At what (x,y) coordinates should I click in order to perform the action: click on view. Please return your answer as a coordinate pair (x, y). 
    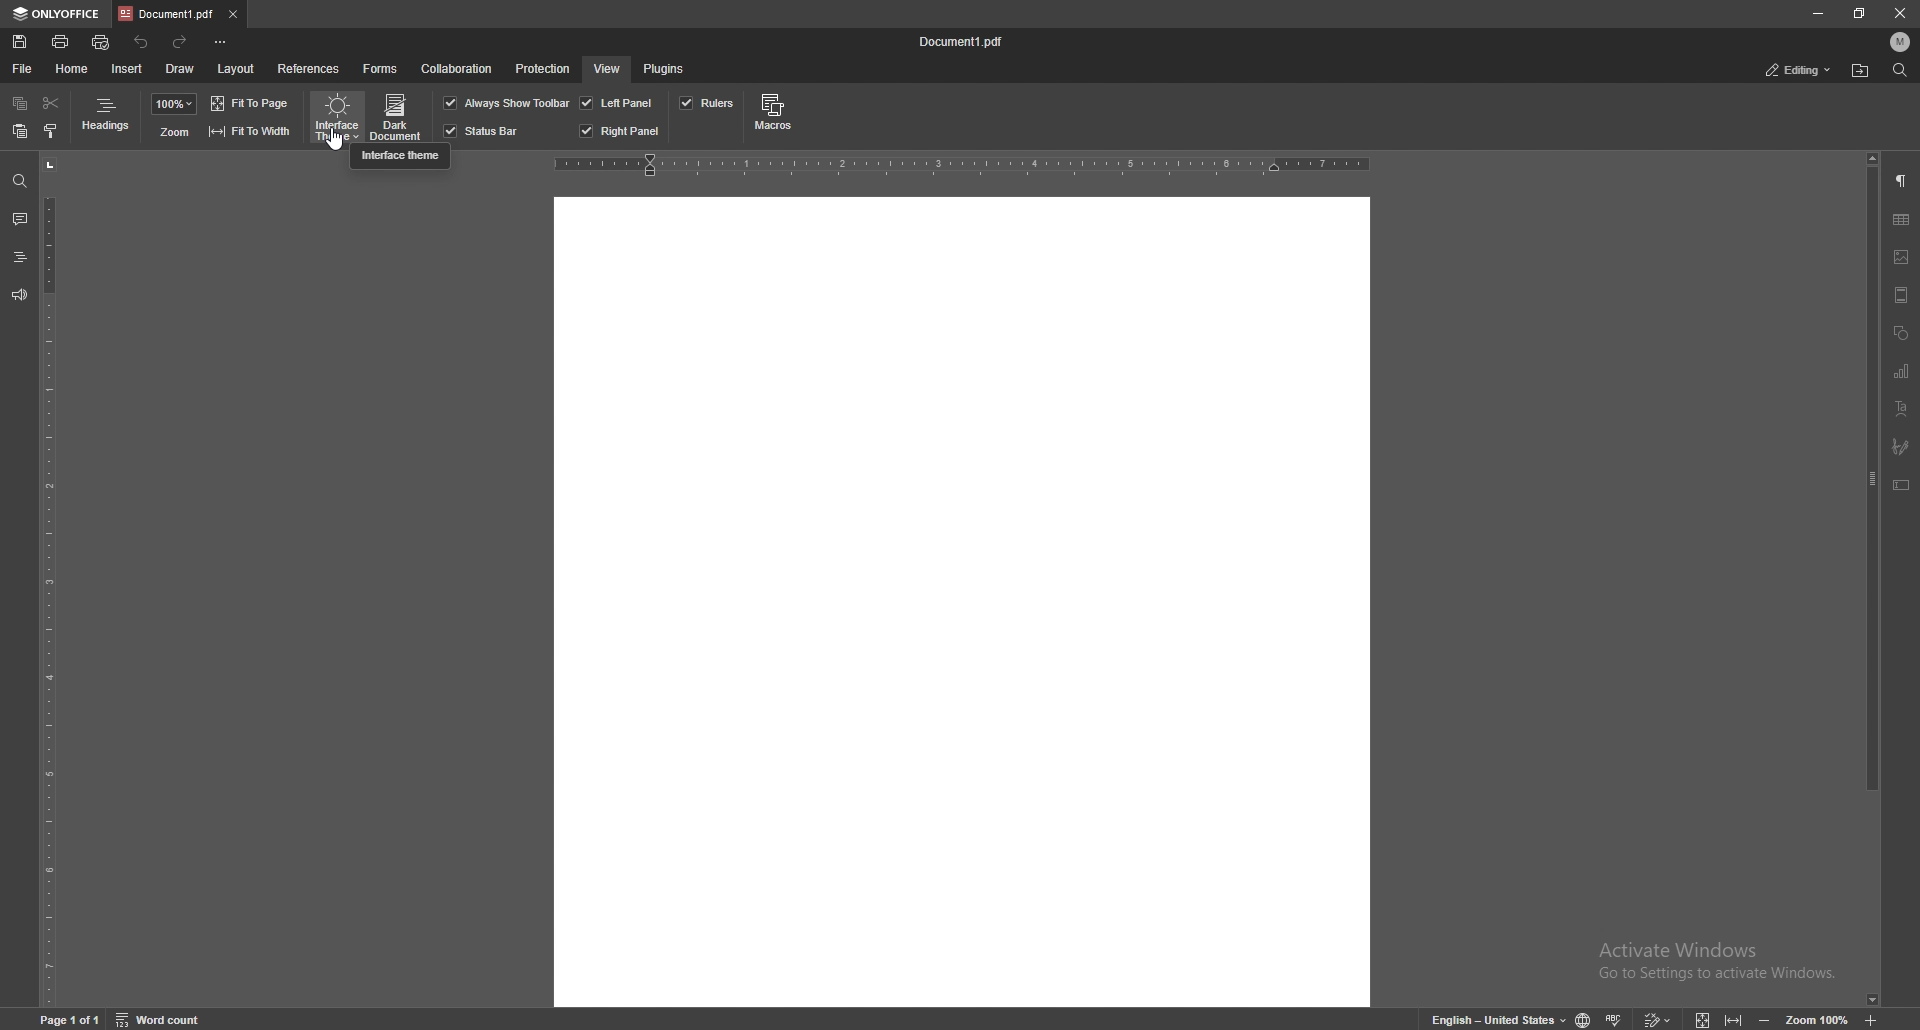
    Looking at the image, I should click on (605, 70).